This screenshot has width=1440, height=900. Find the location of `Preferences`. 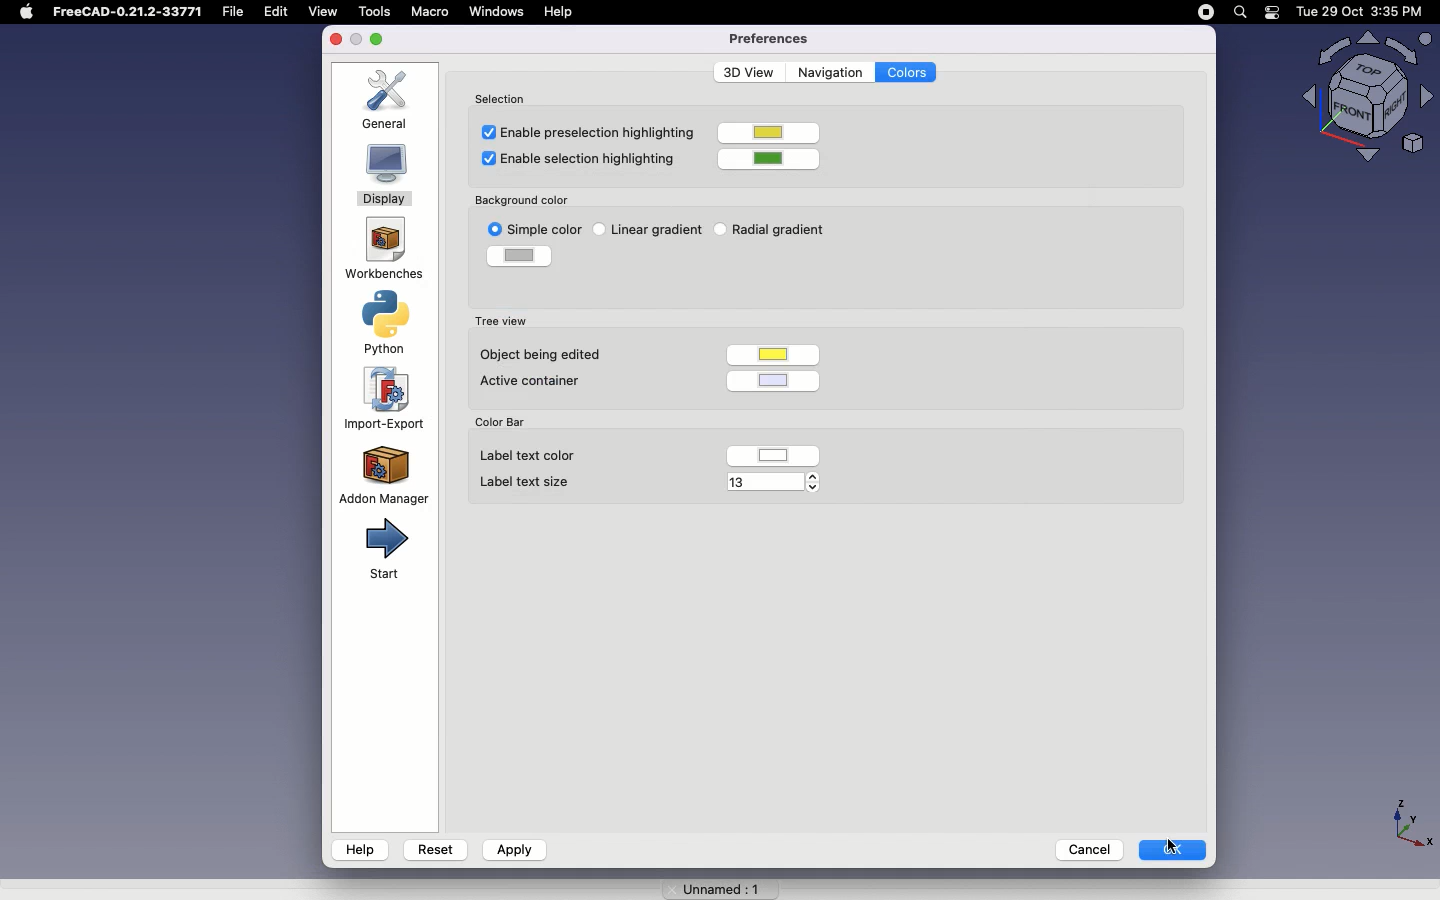

Preferences is located at coordinates (768, 38).